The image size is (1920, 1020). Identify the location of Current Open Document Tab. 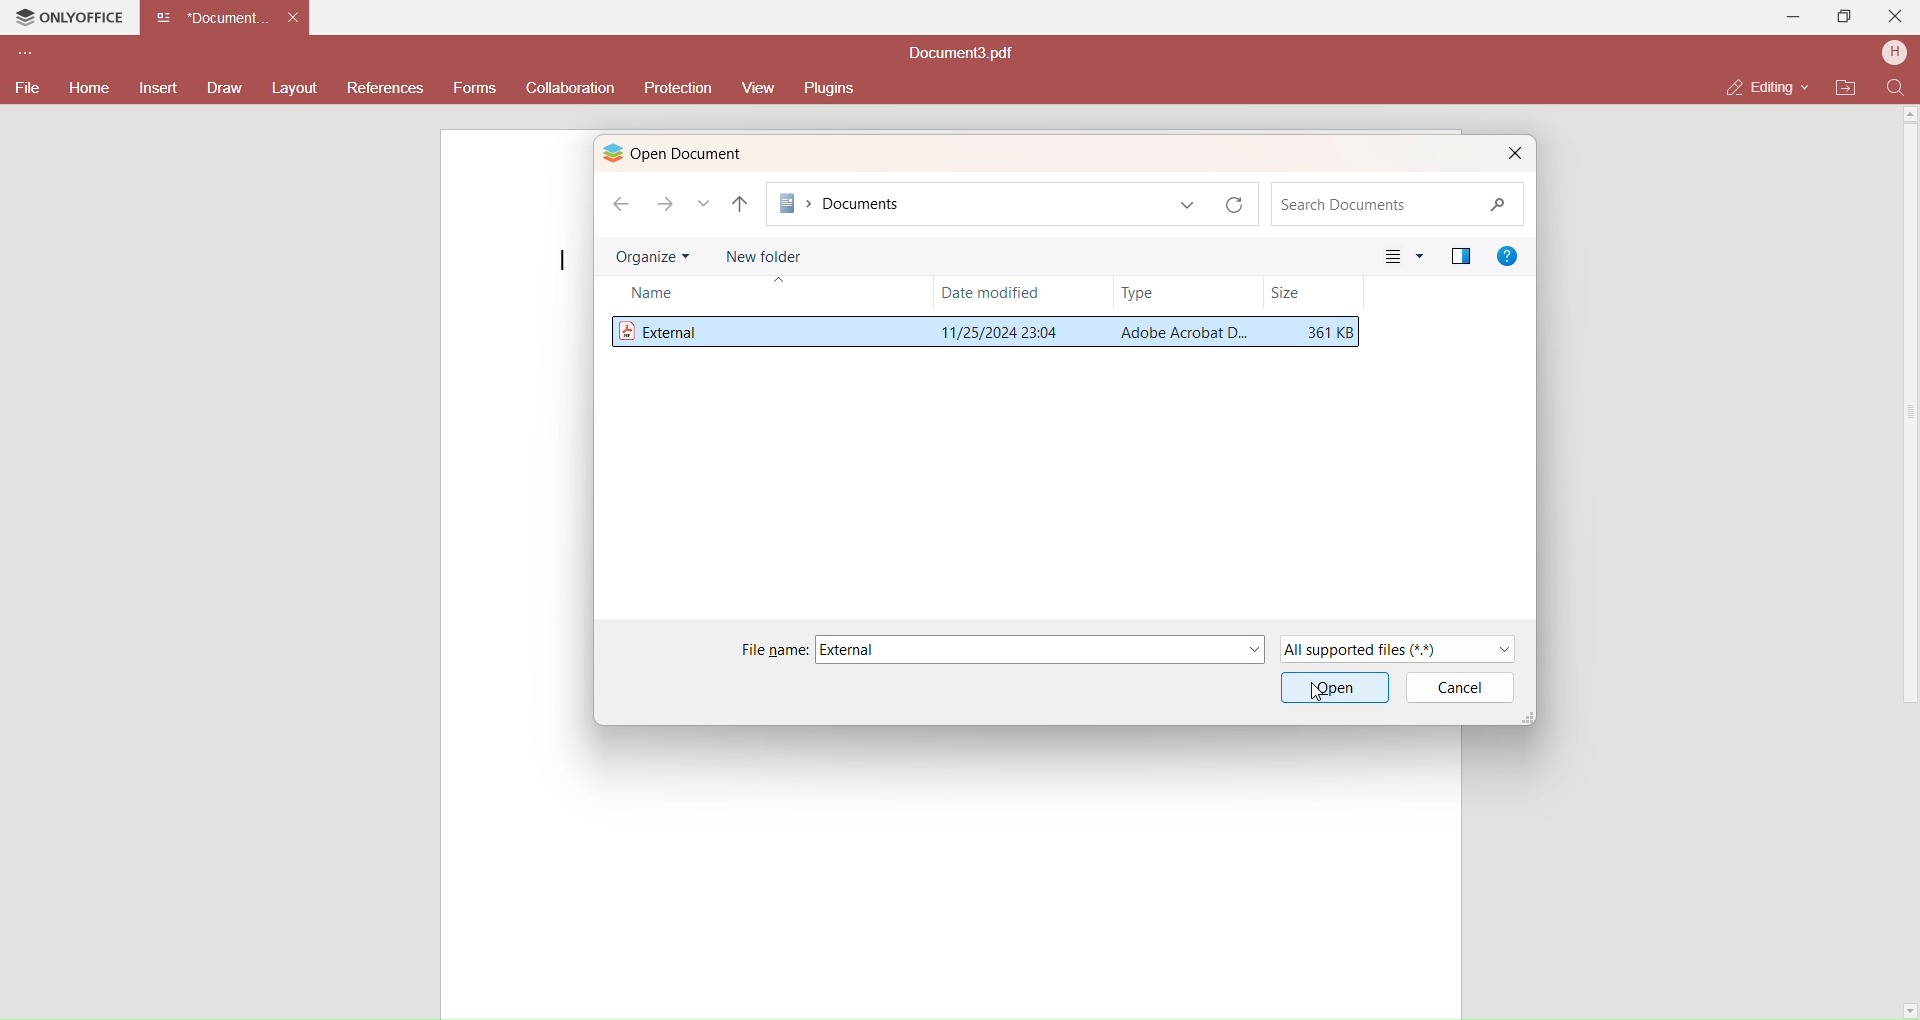
(212, 16).